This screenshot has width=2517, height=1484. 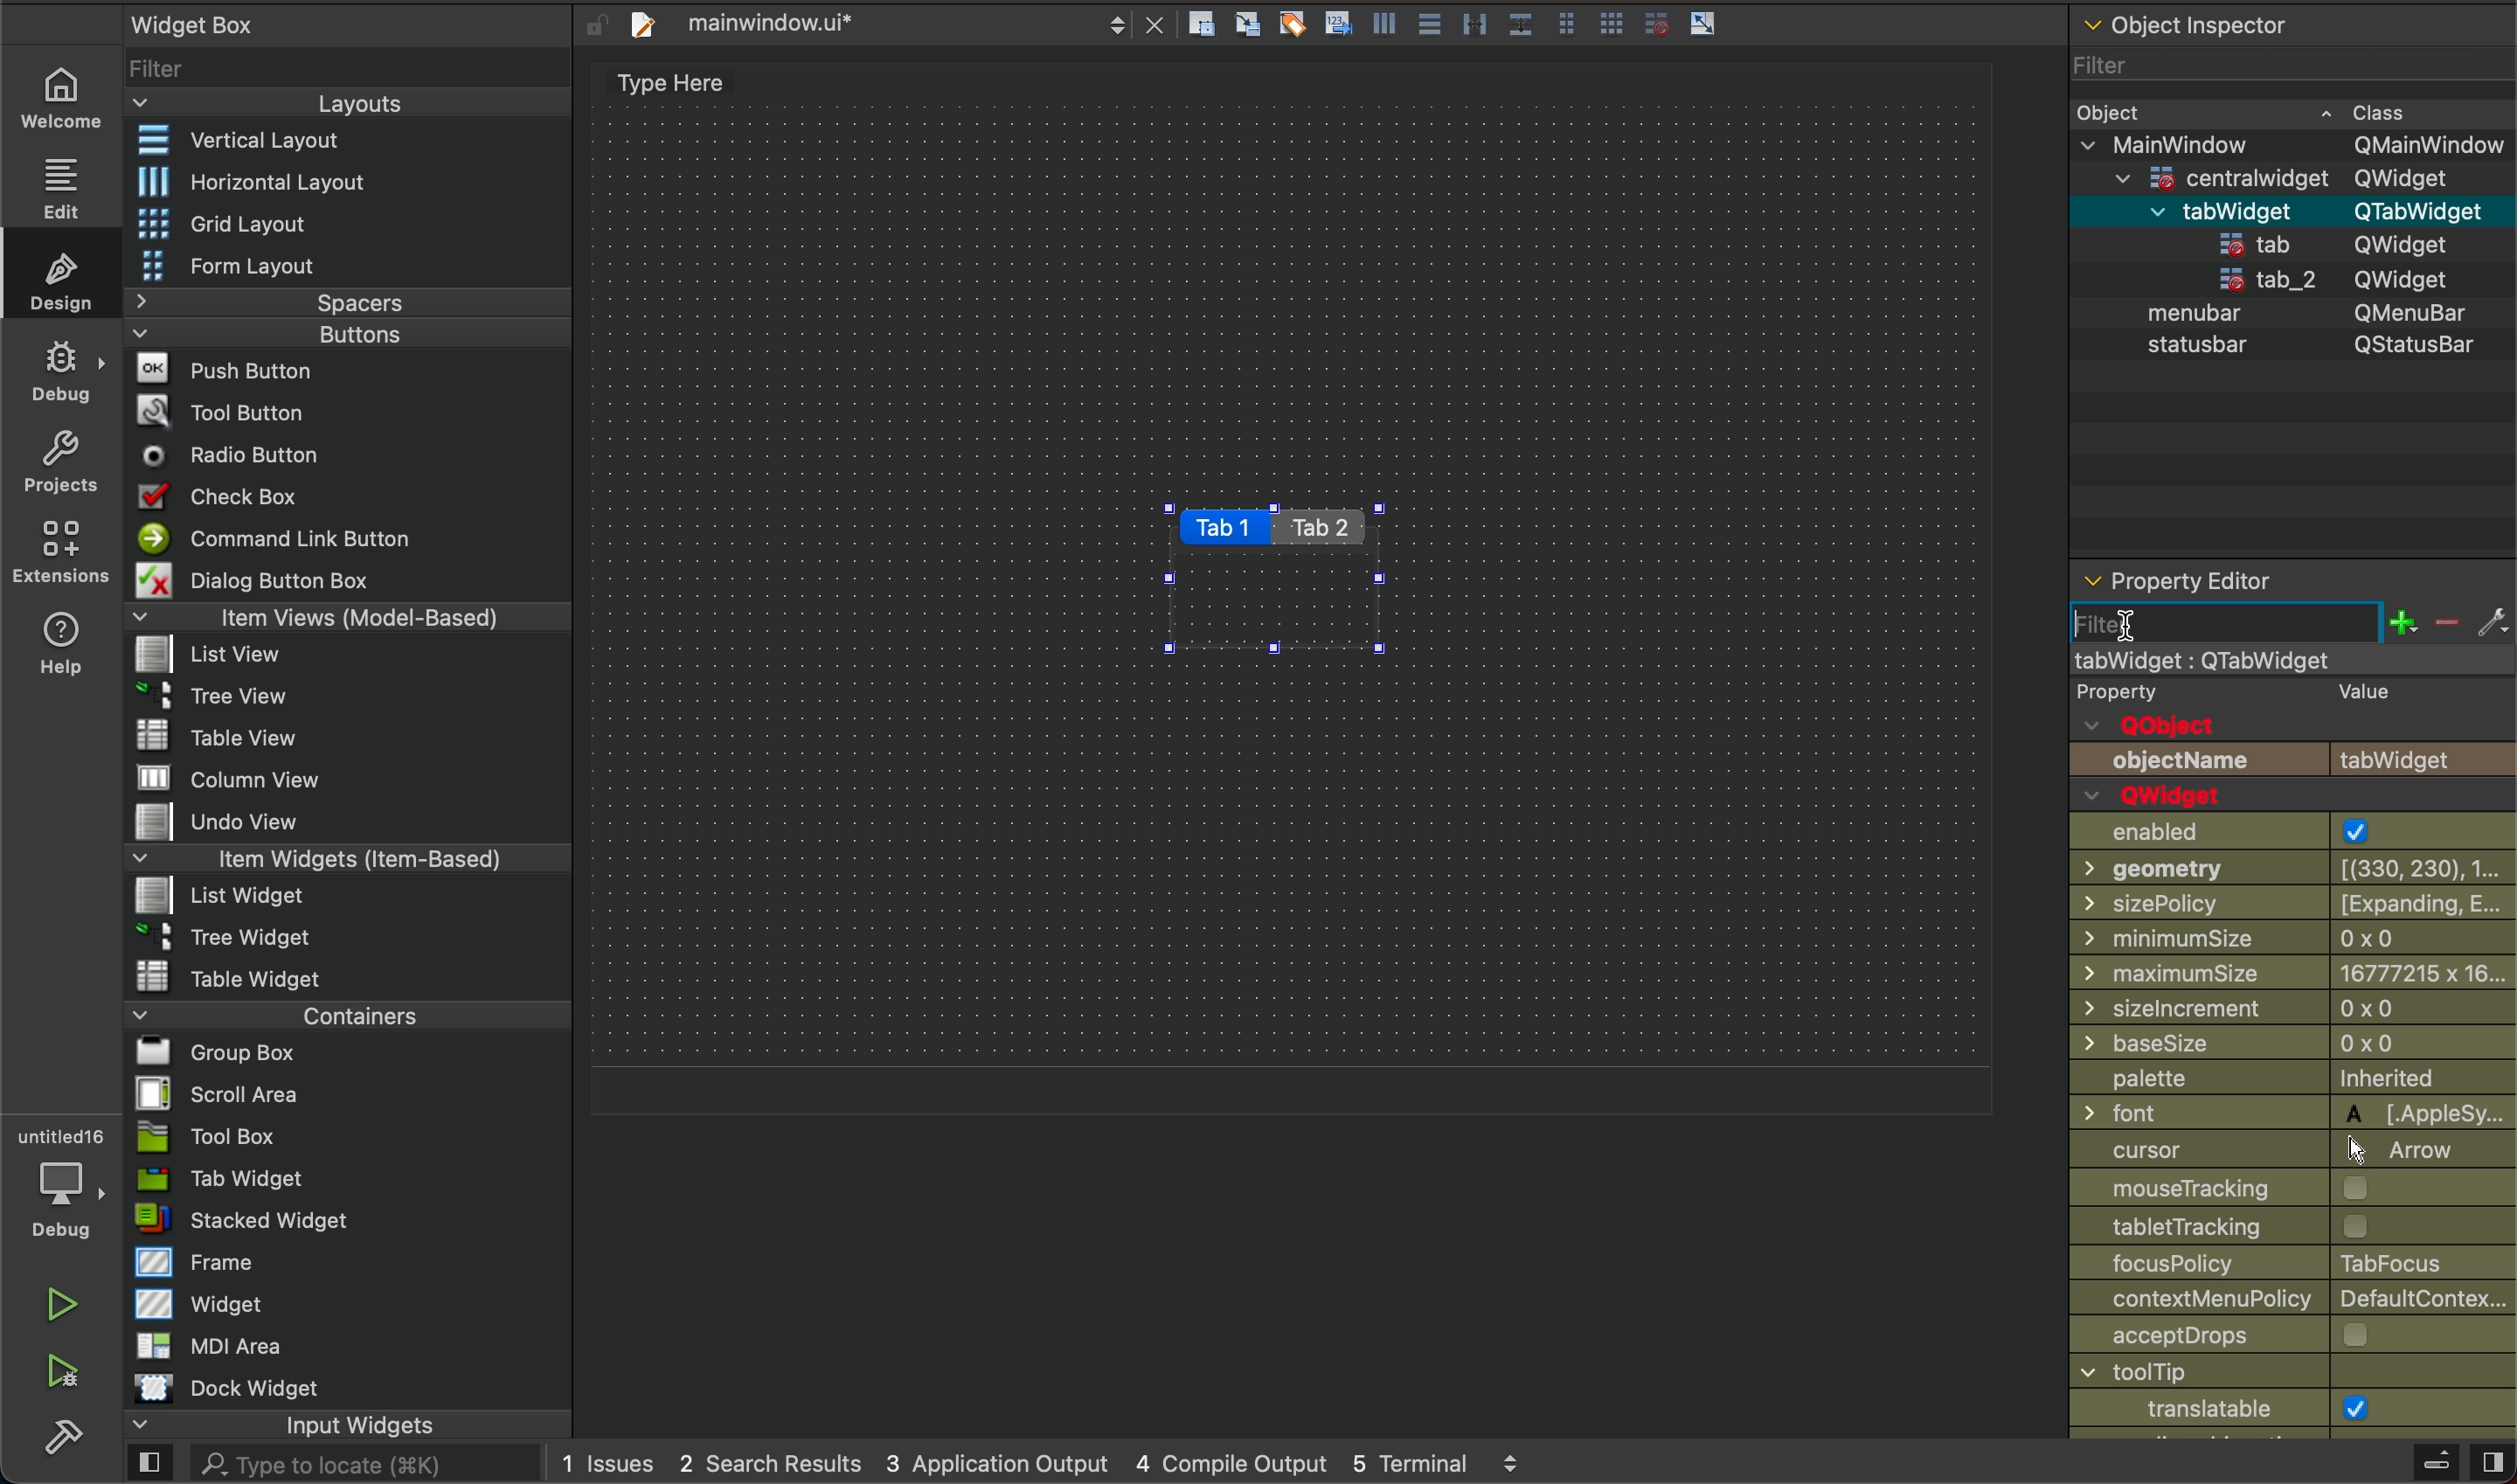 I want to click on Layouts, so click(x=349, y=103).